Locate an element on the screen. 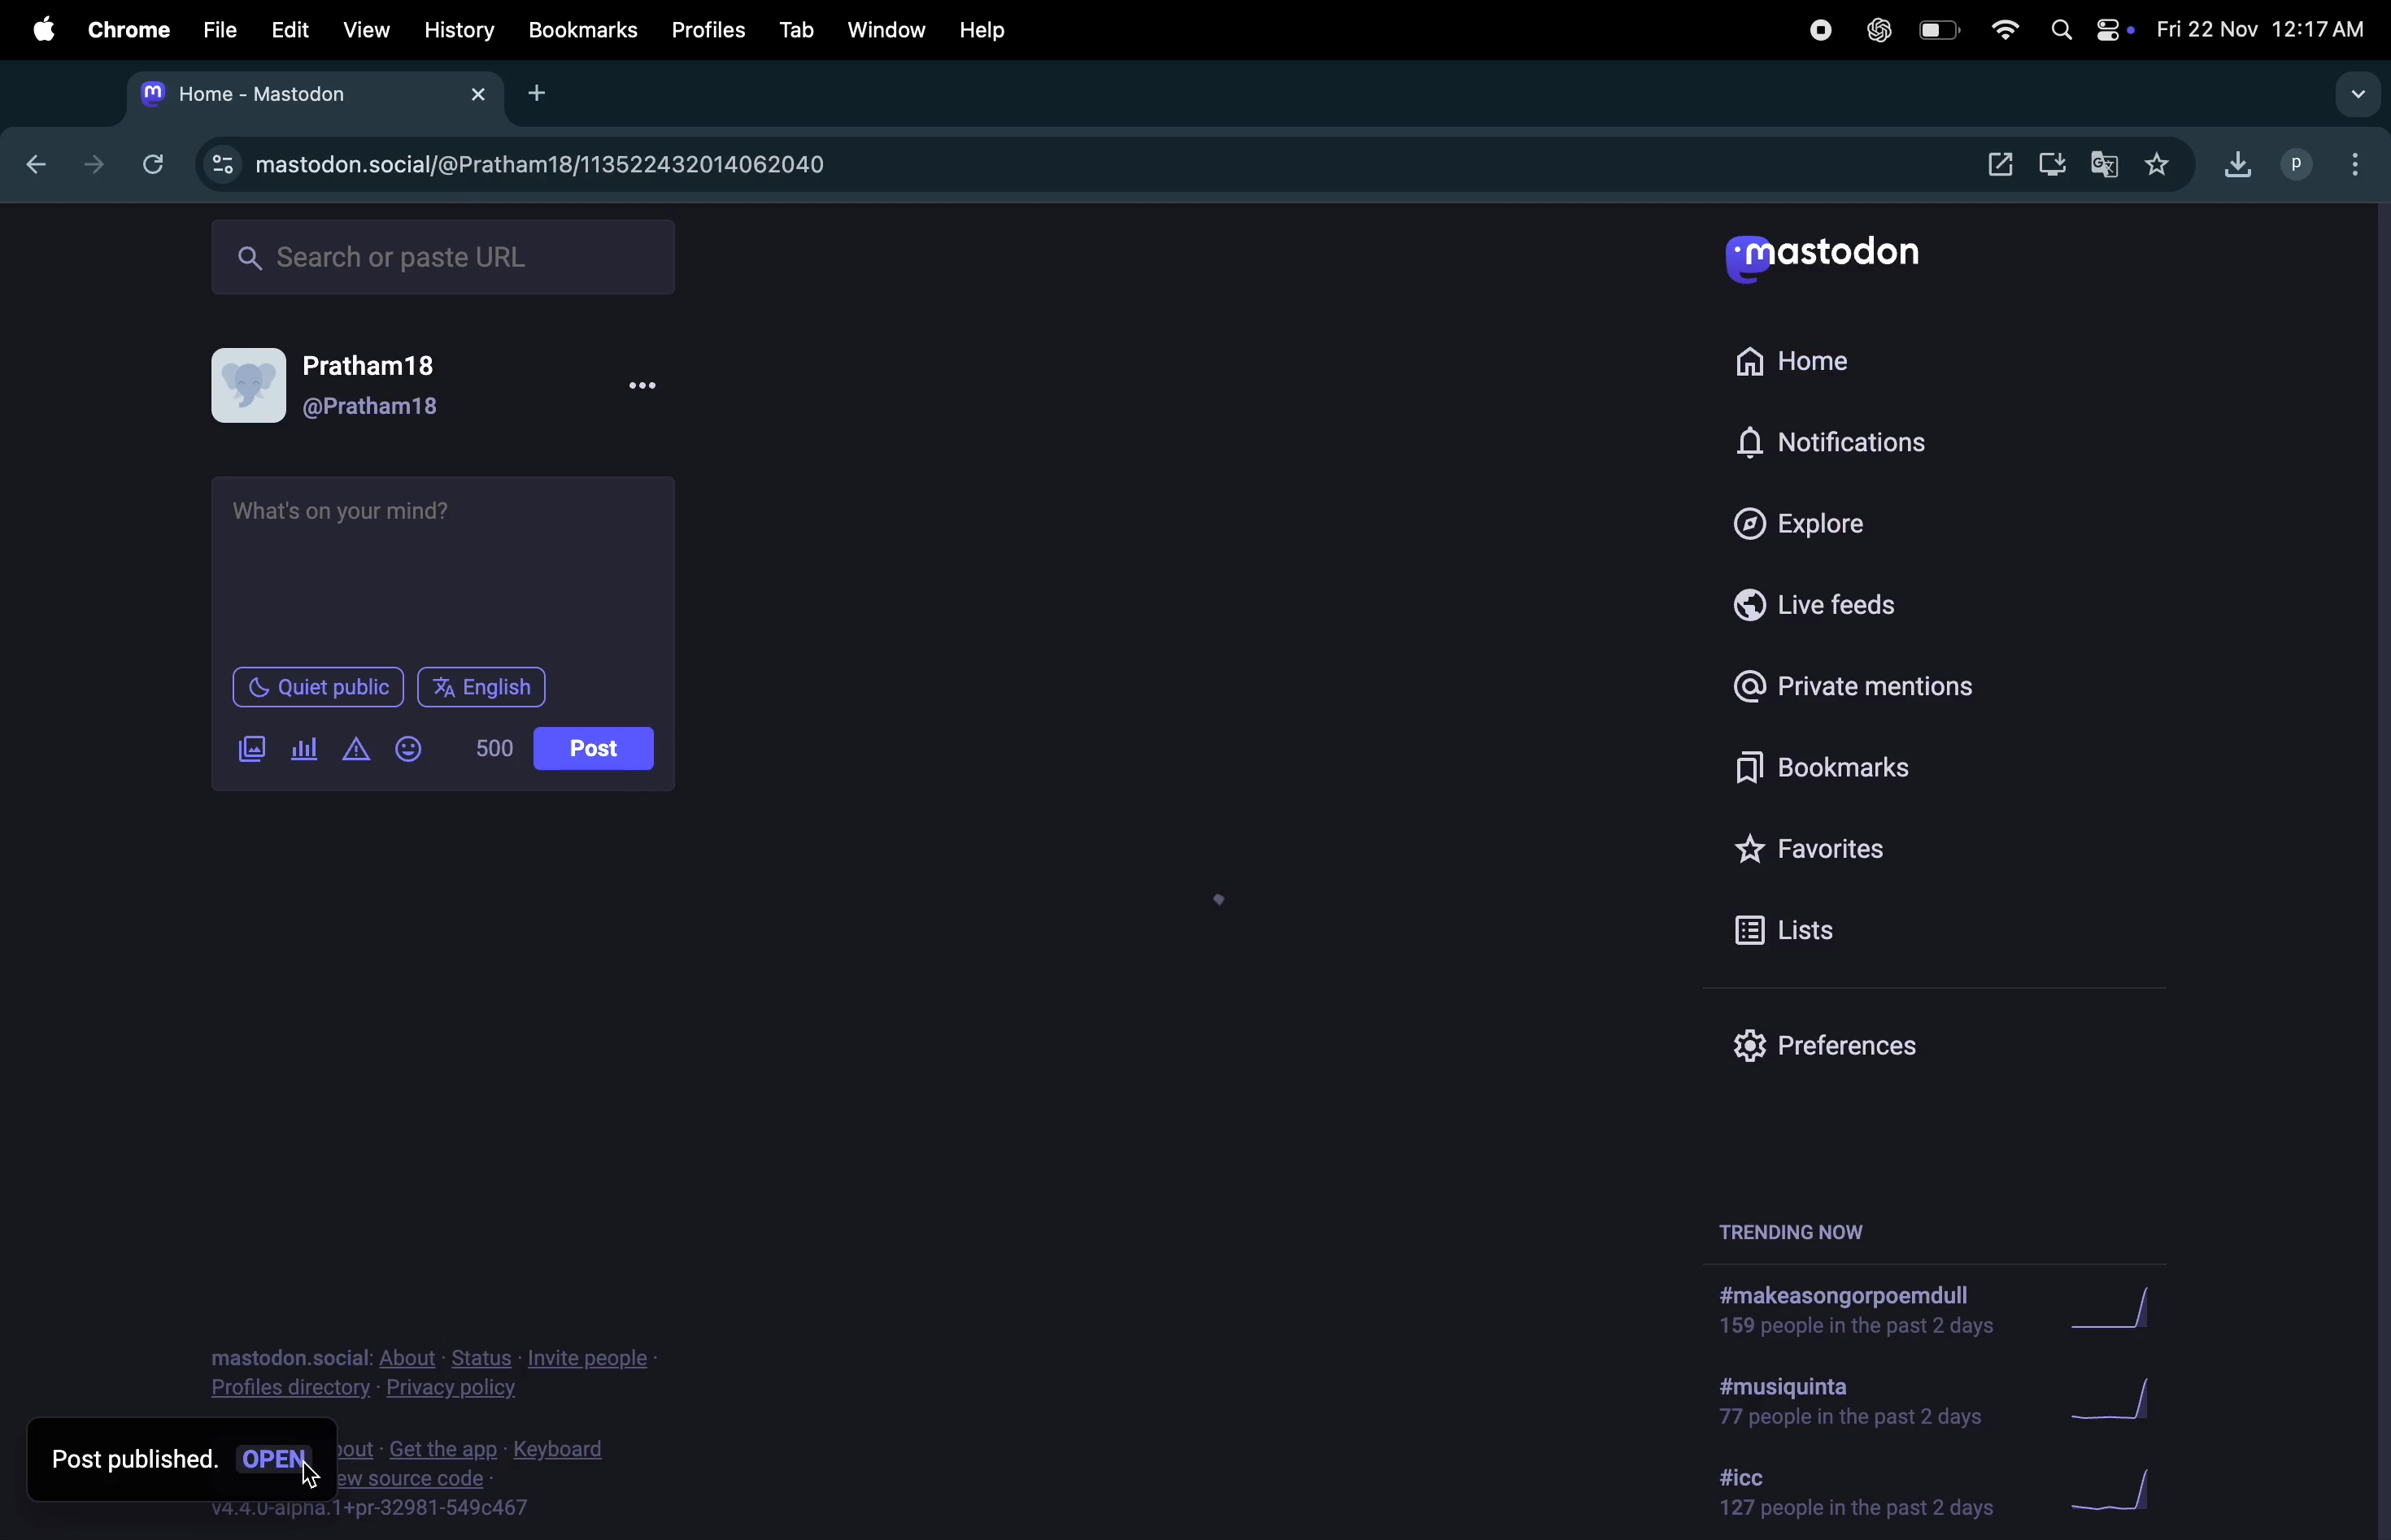 The height and width of the screenshot is (1540, 2391). lists is located at coordinates (1821, 924).